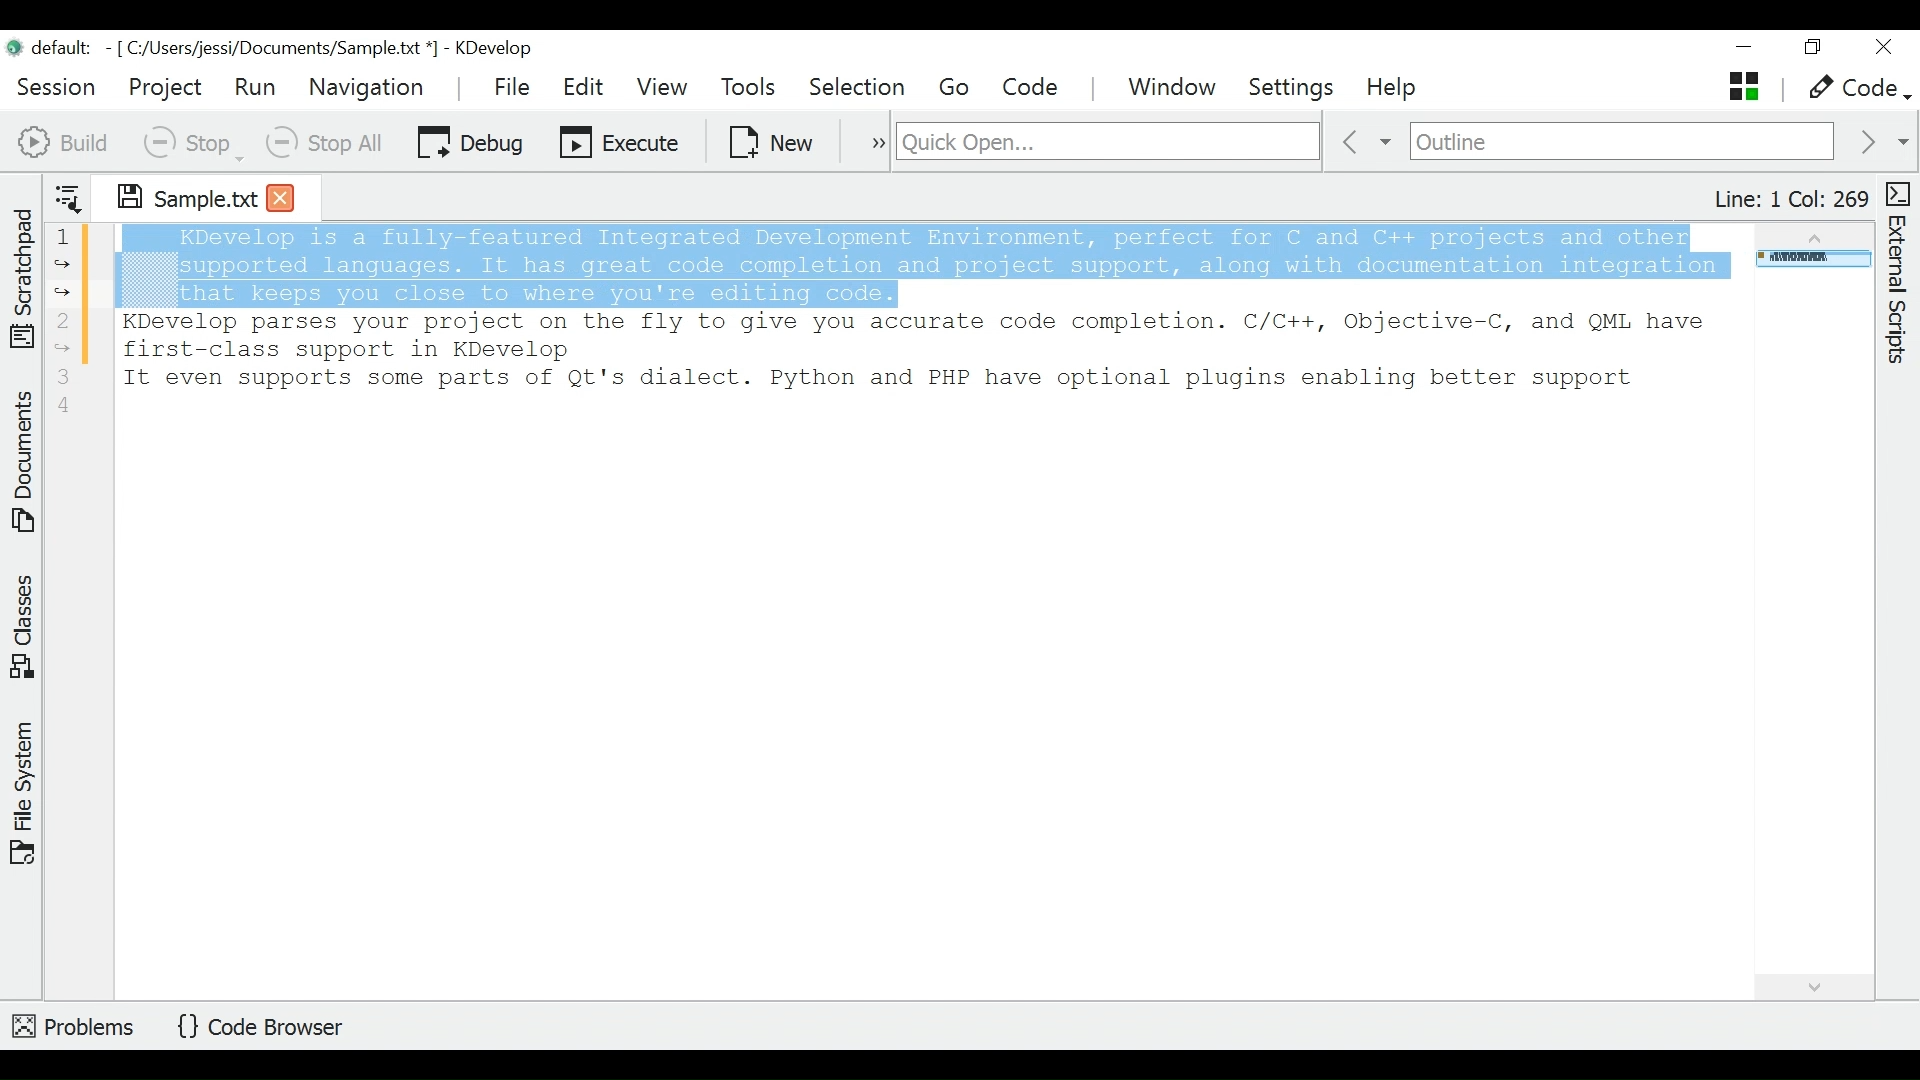  Describe the element at coordinates (23, 791) in the screenshot. I see `File System` at that location.